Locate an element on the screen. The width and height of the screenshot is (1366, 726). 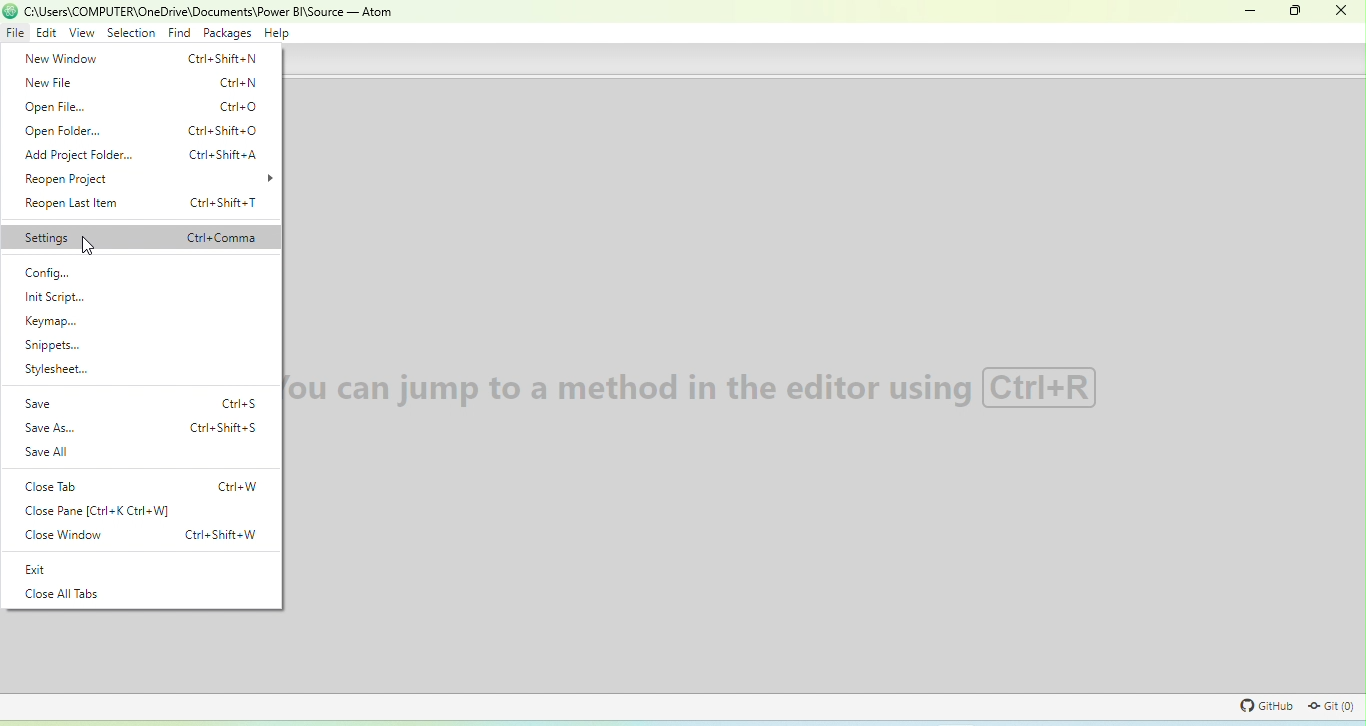
packages menu is located at coordinates (227, 33).